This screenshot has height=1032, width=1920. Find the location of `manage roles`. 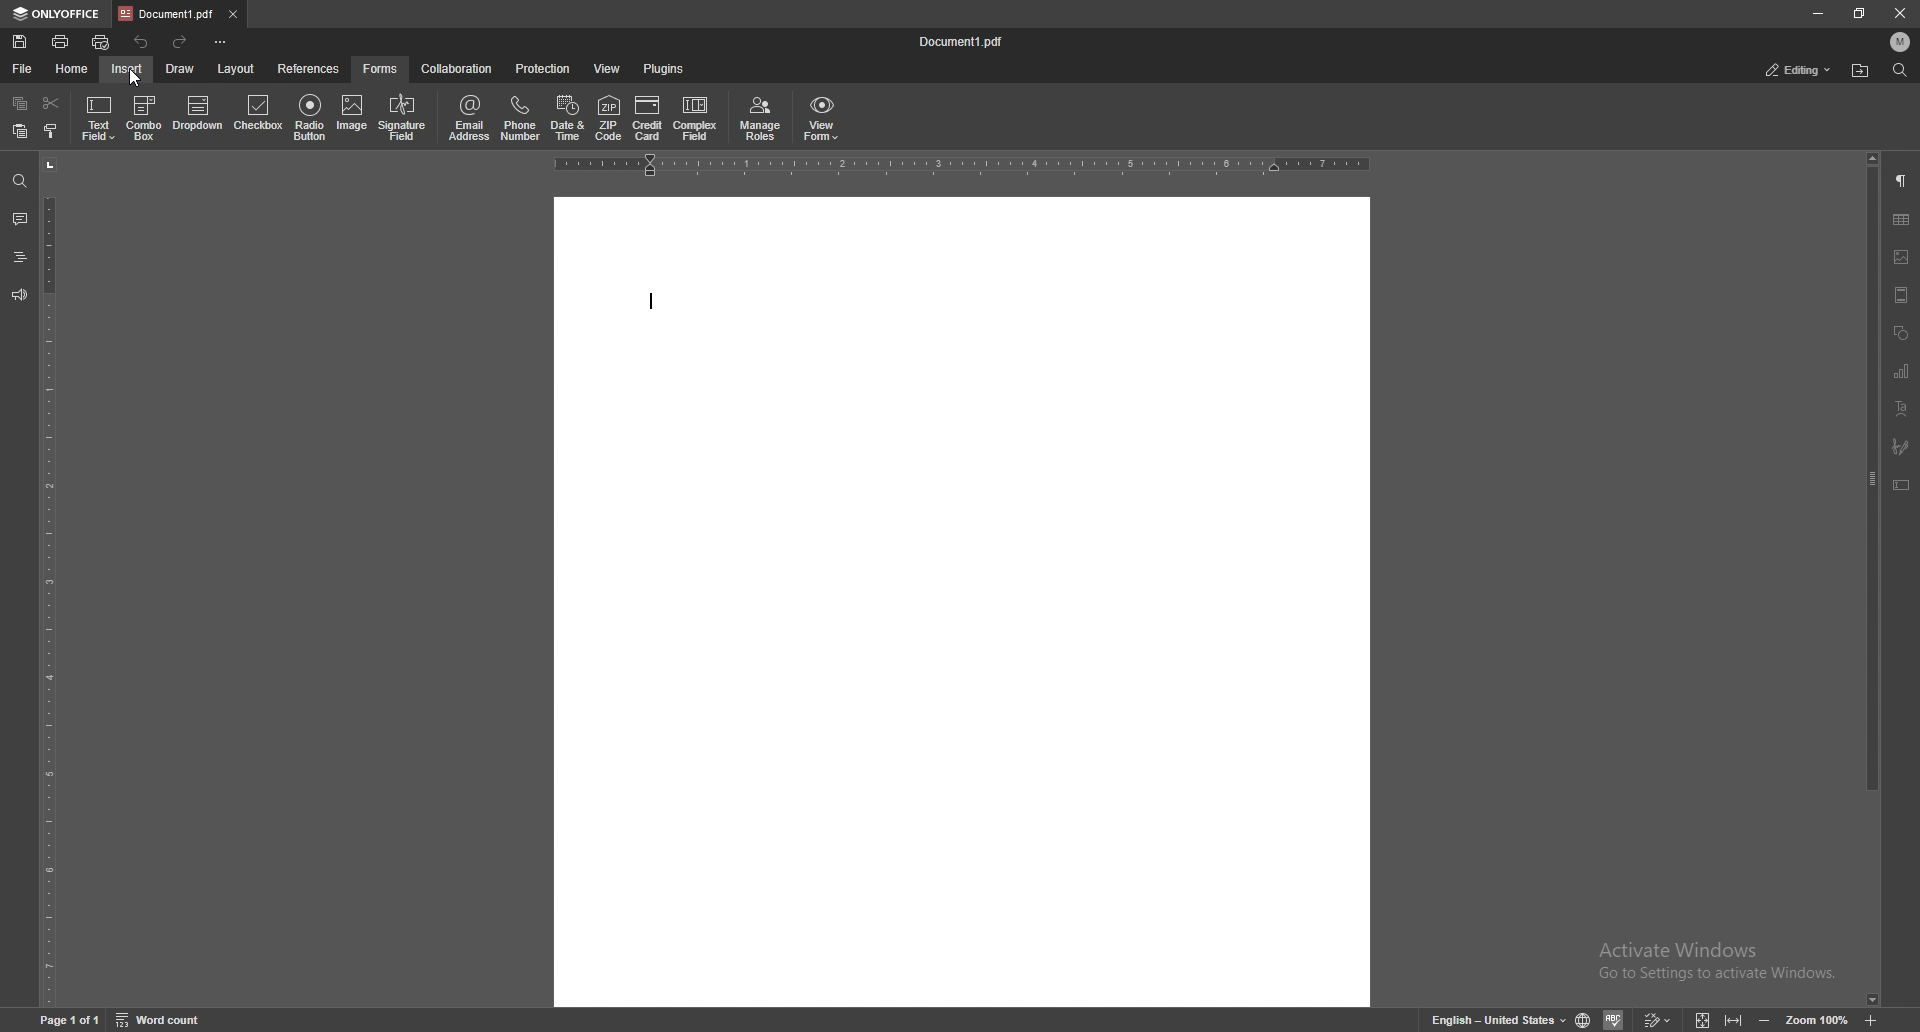

manage roles is located at coordinates (762, 119).